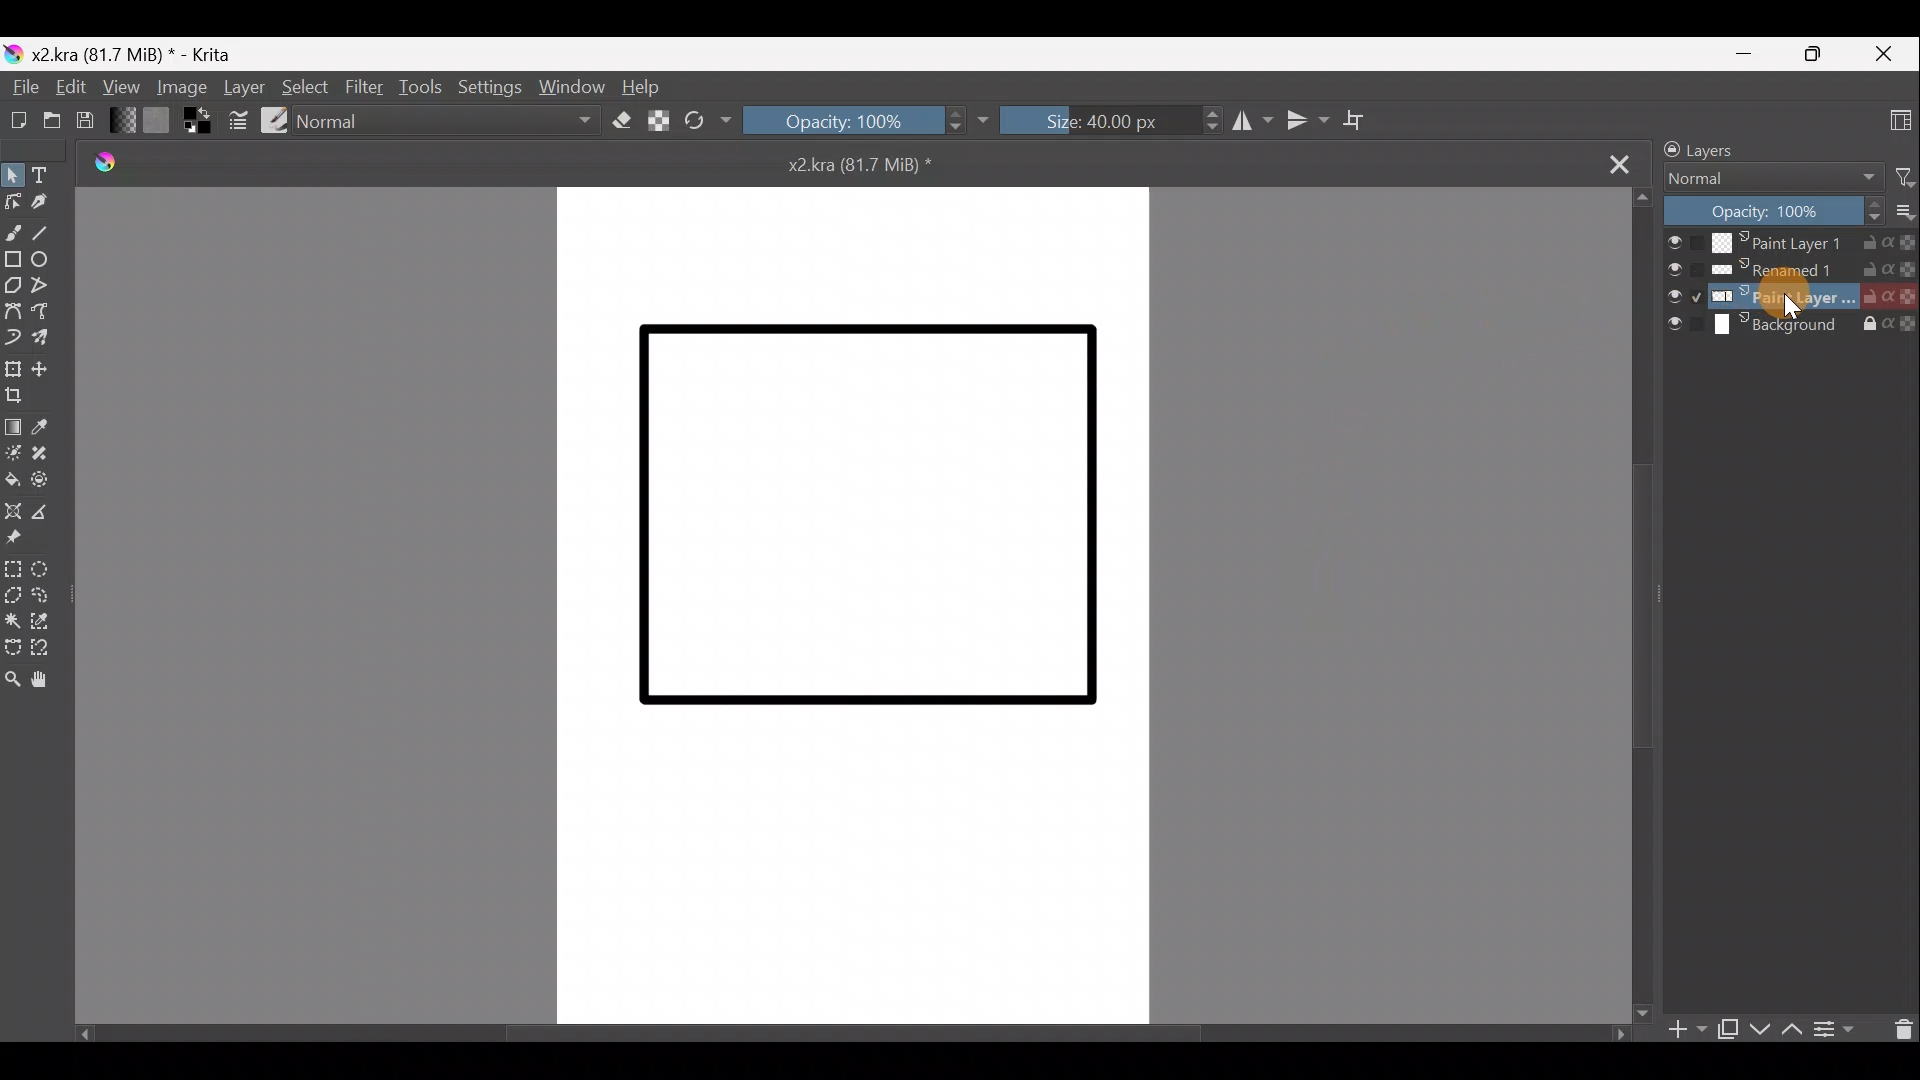 The width and height of the screenshot is (1920, 1080). I want to click on Draw a gradient, so click(12, 428).